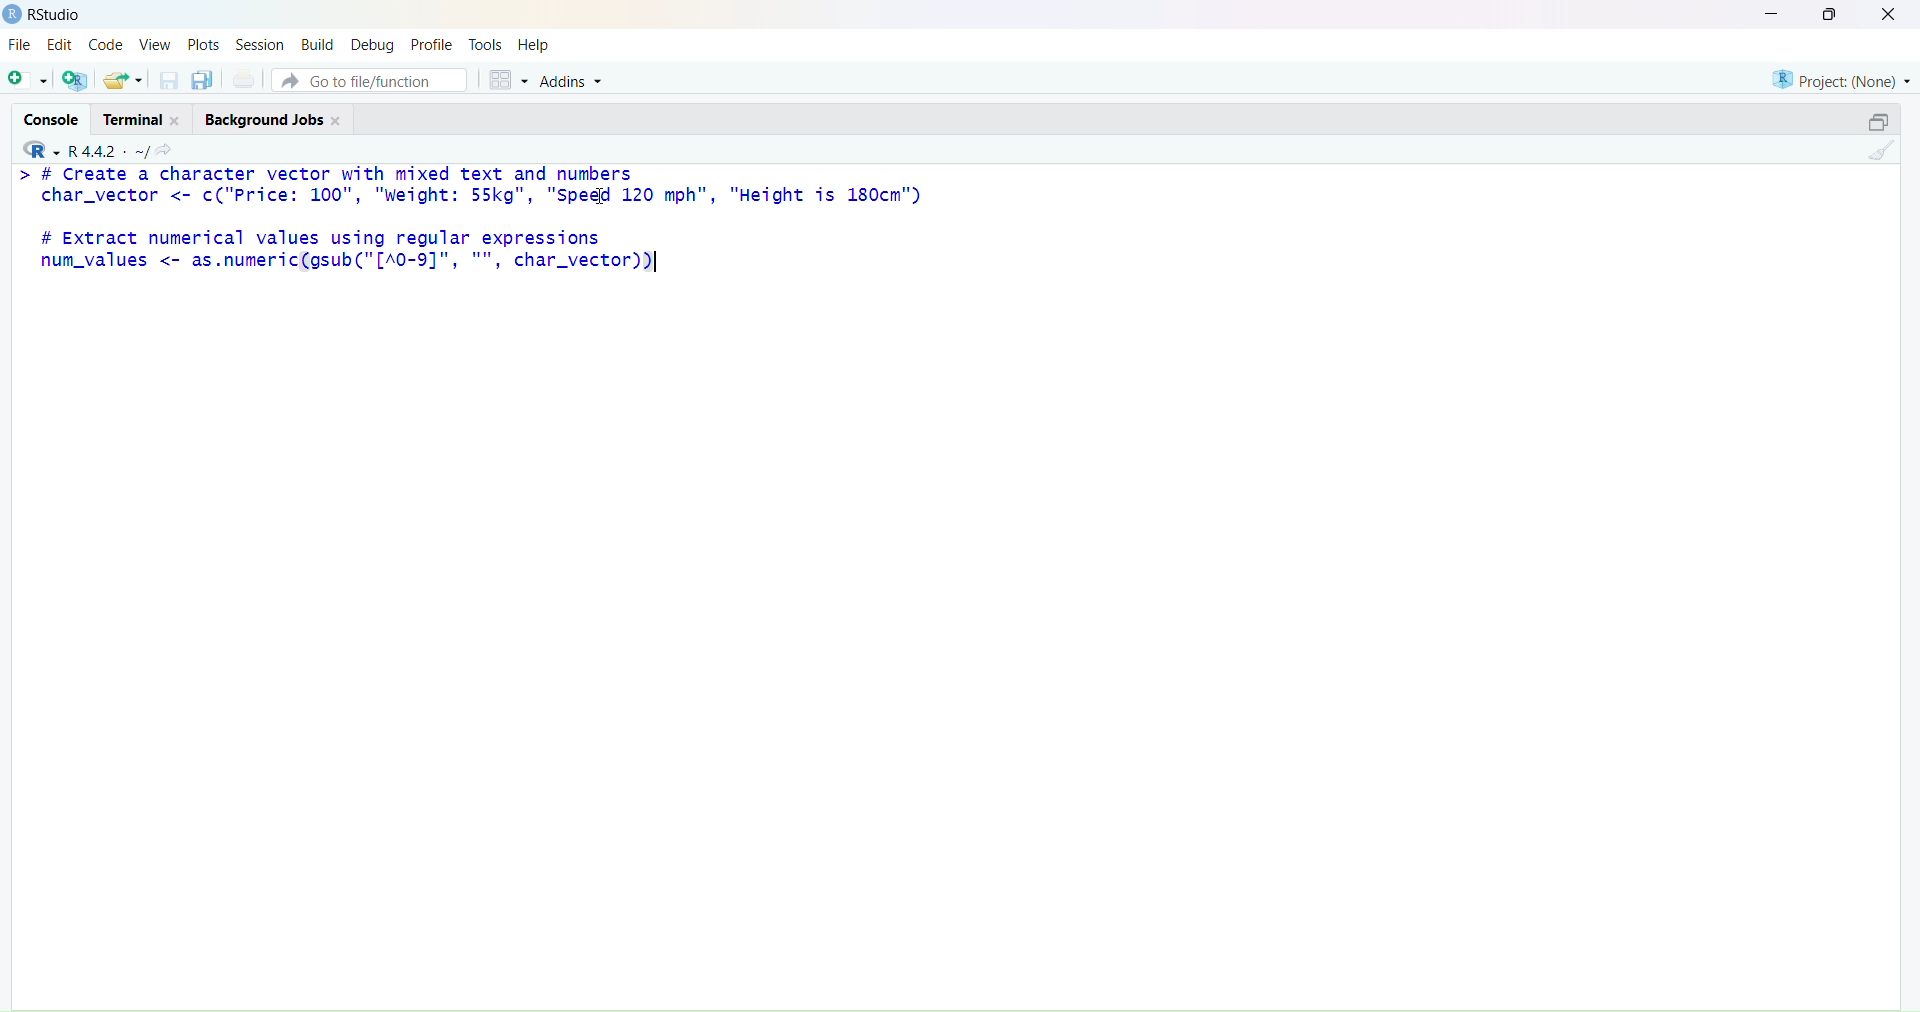 The height and width of the screenshot is (1012, 1920). What do you see at coordinates (164, 152) in the screenshot?
I see `share` at bounding box center [164, 152].